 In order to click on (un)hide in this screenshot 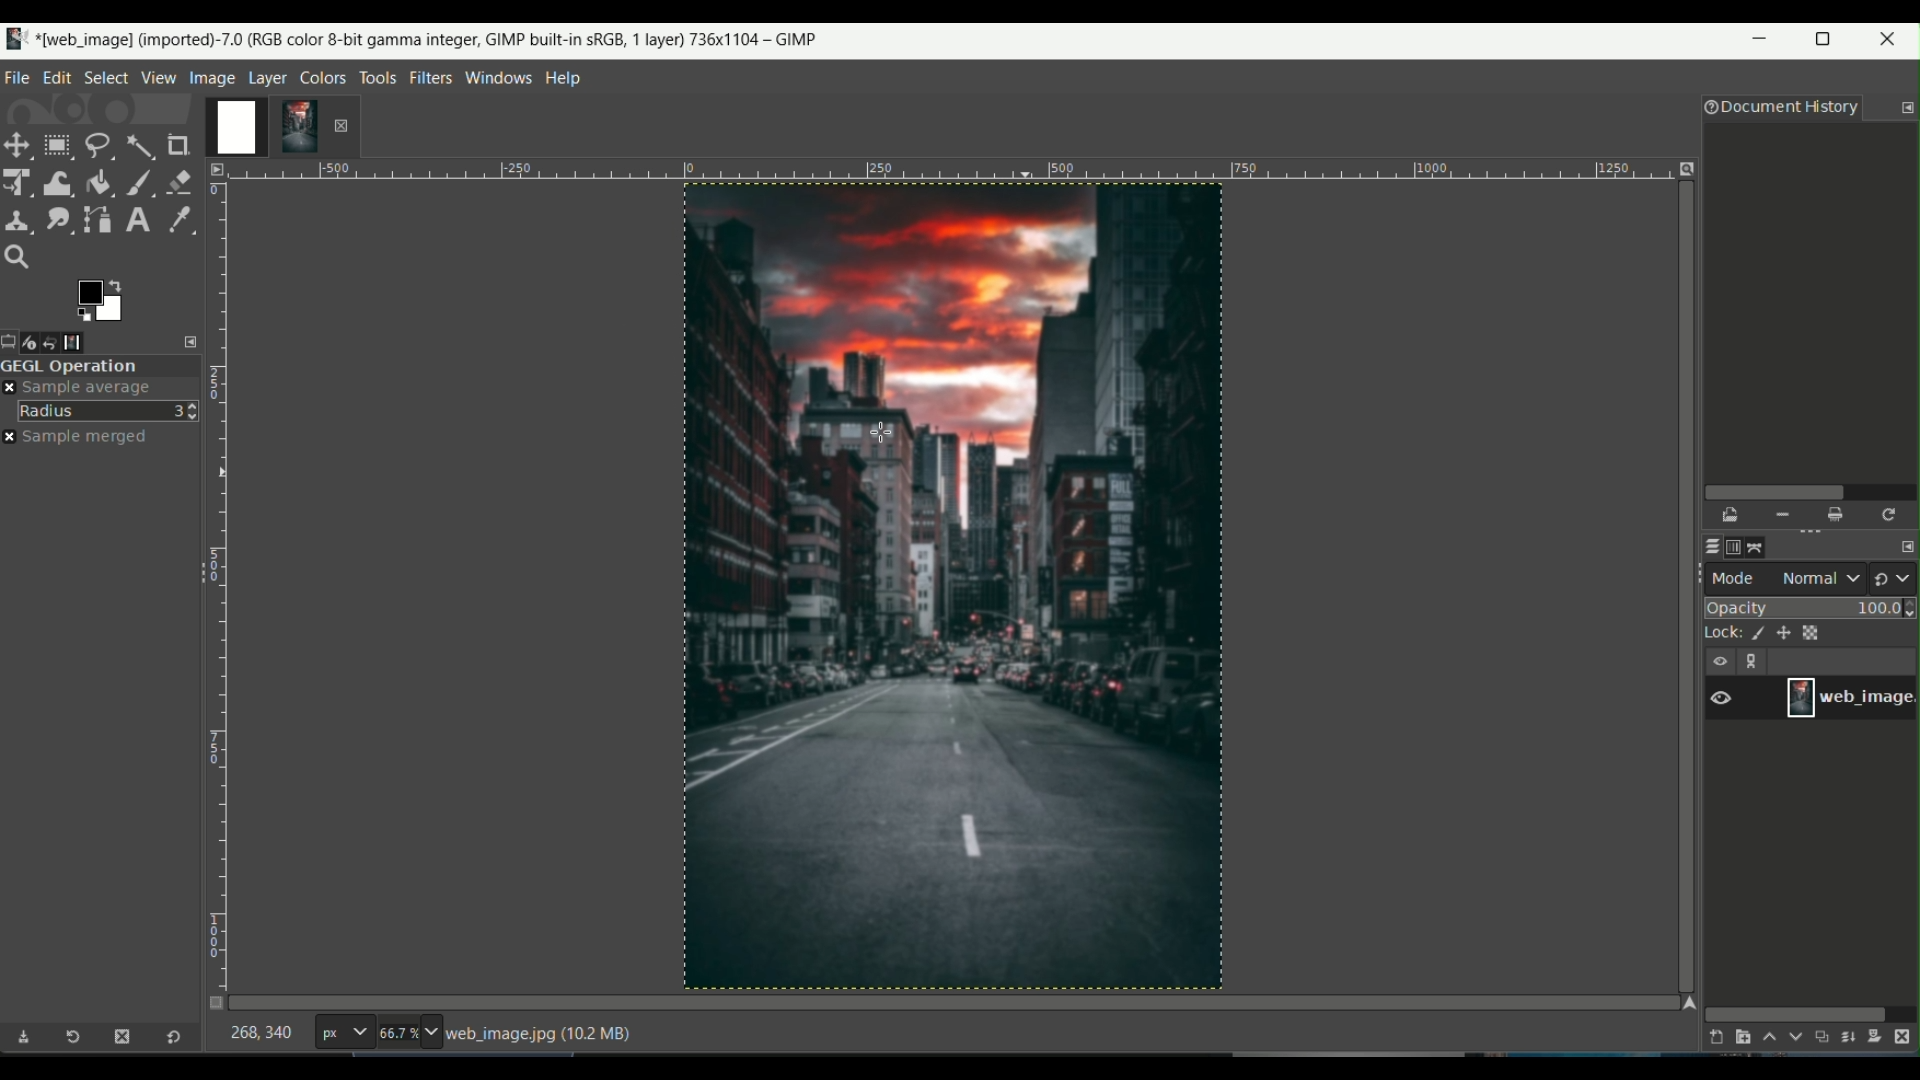, I will do `click(1719, 661)`.